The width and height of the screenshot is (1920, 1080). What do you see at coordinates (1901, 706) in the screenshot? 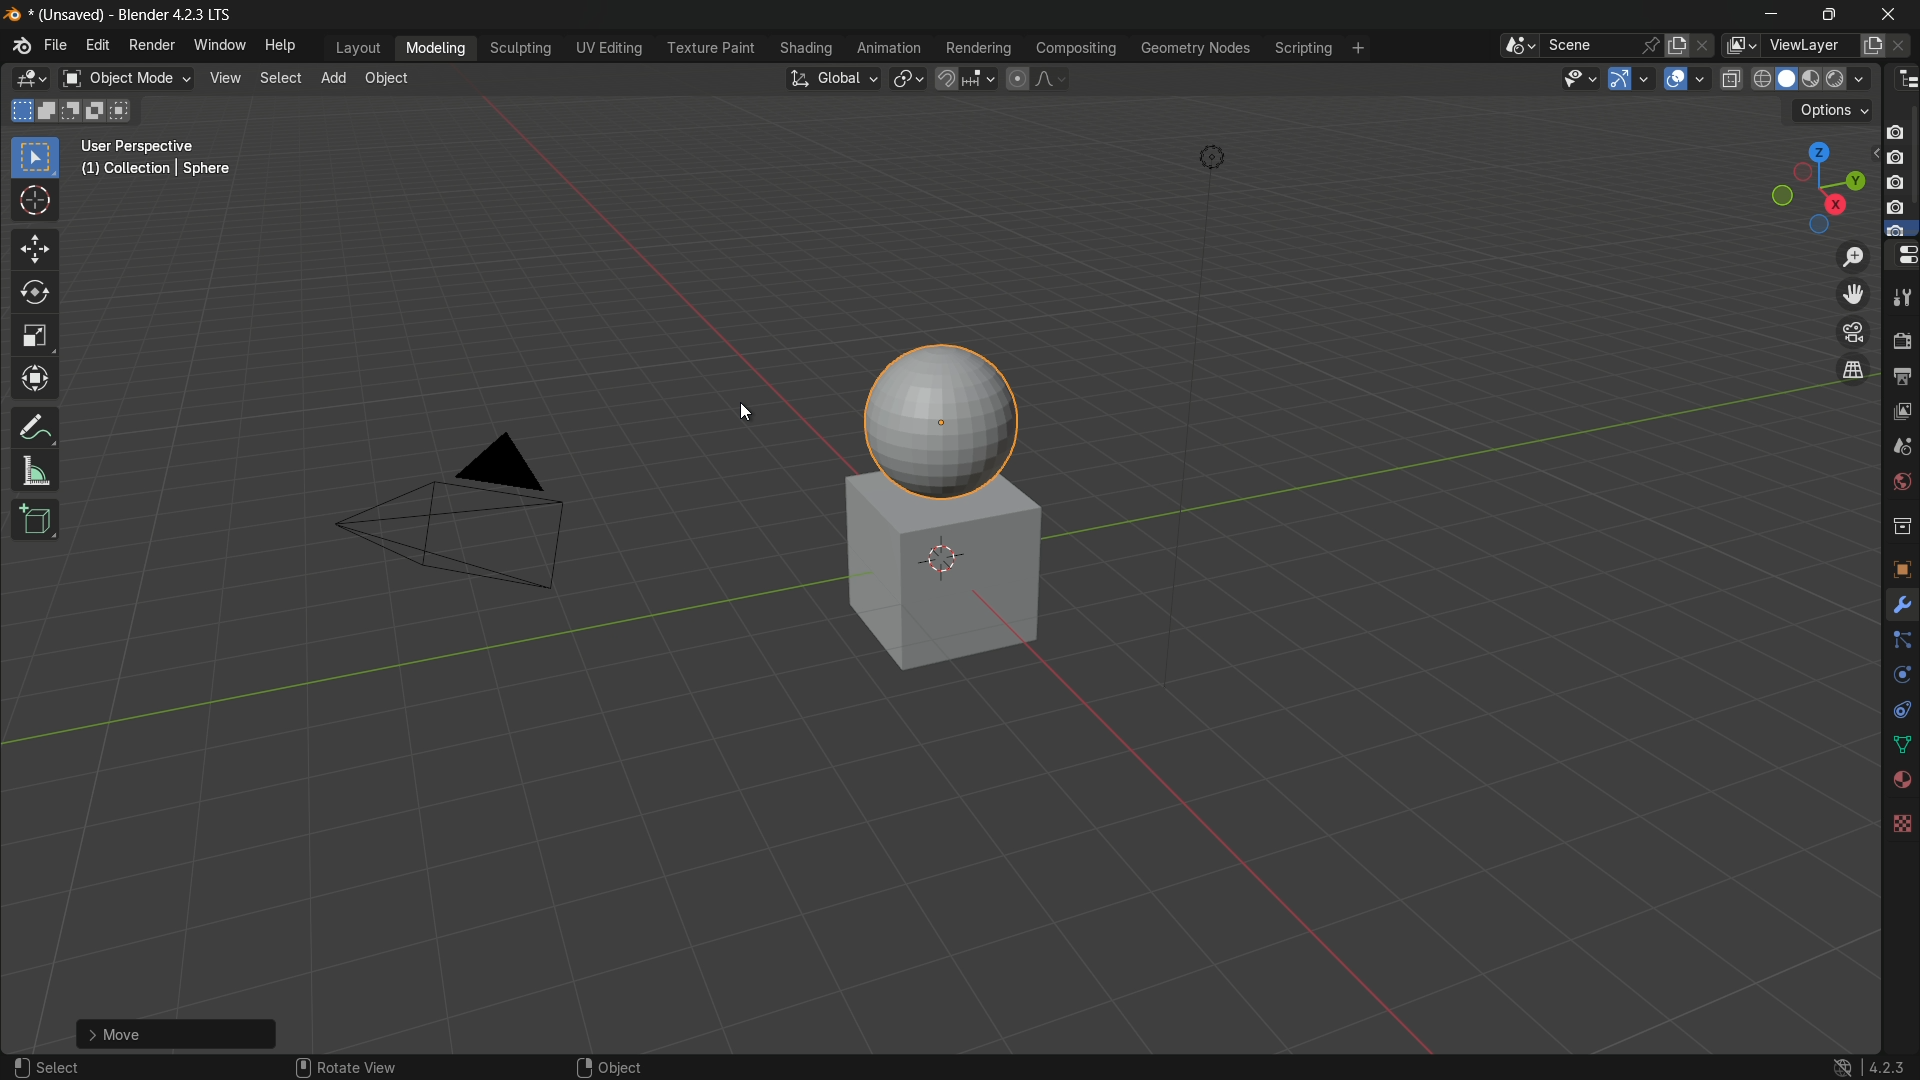
I see `Object Constraints Properties` at bounding box center [1901, 706].